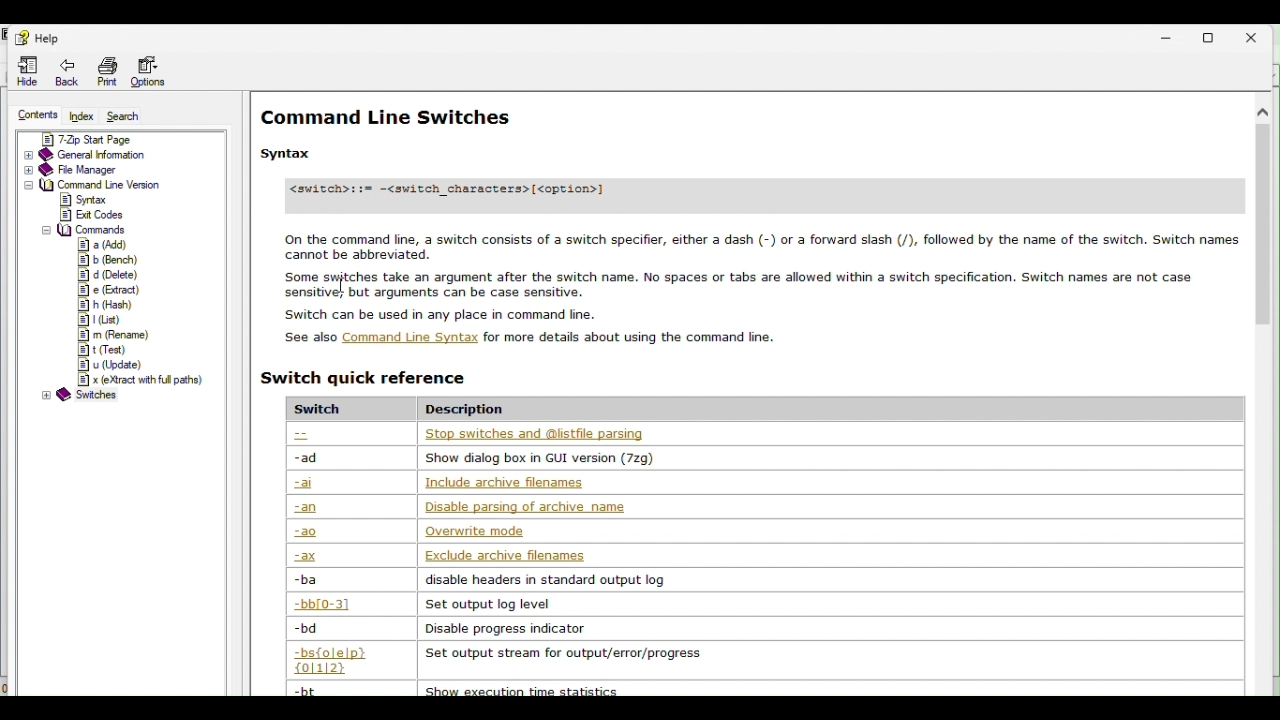 The image size is (1280, 720). Describe the element at coordinates (31, 116) in the screenshot. I see `Content` at that location.